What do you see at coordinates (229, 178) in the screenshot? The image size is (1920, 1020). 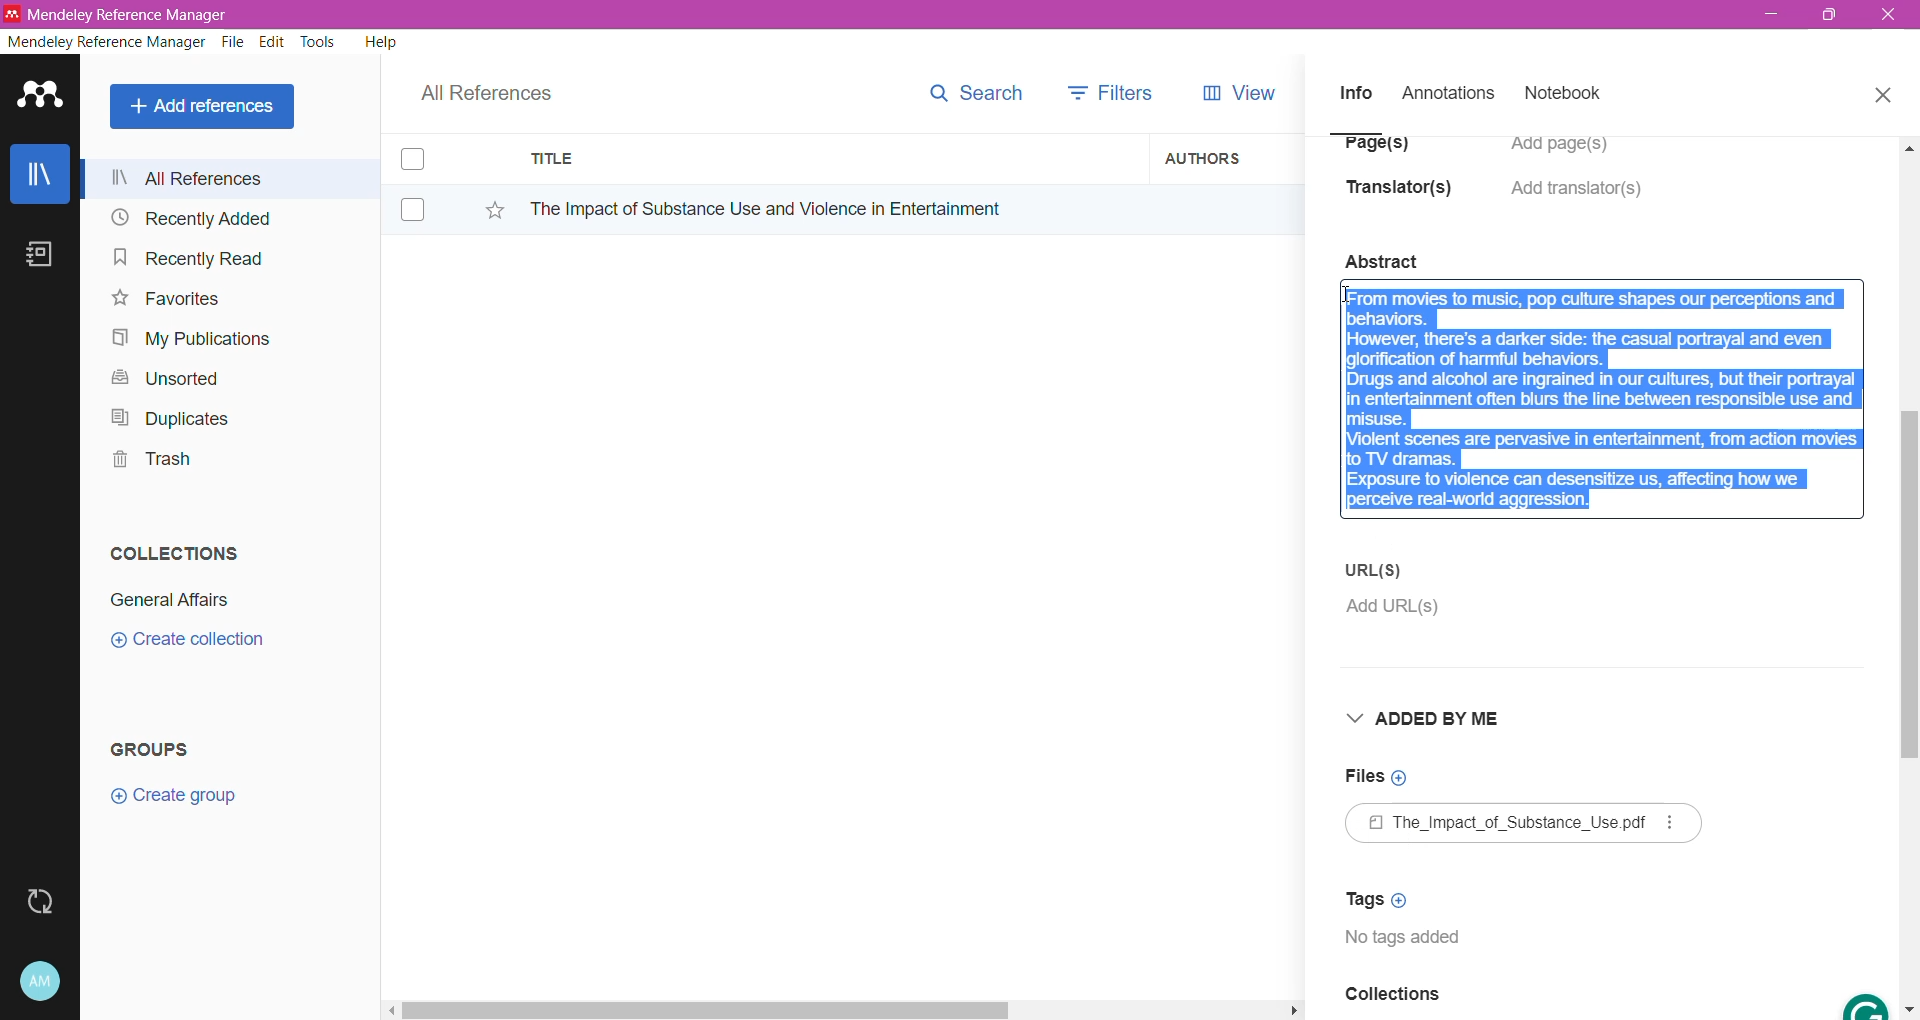 I see `All References` at bounding box center [229, 178].